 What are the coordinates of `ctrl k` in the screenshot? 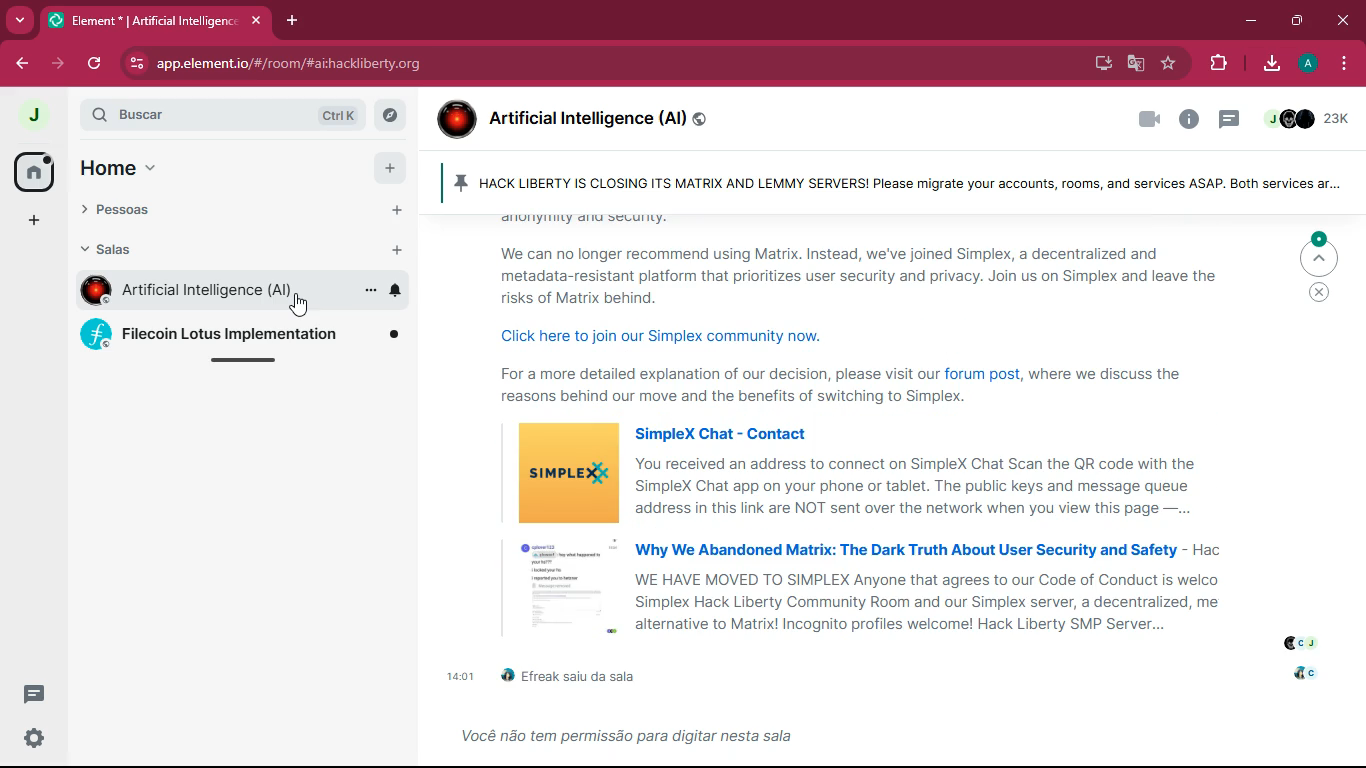 It's located at (334, 111).